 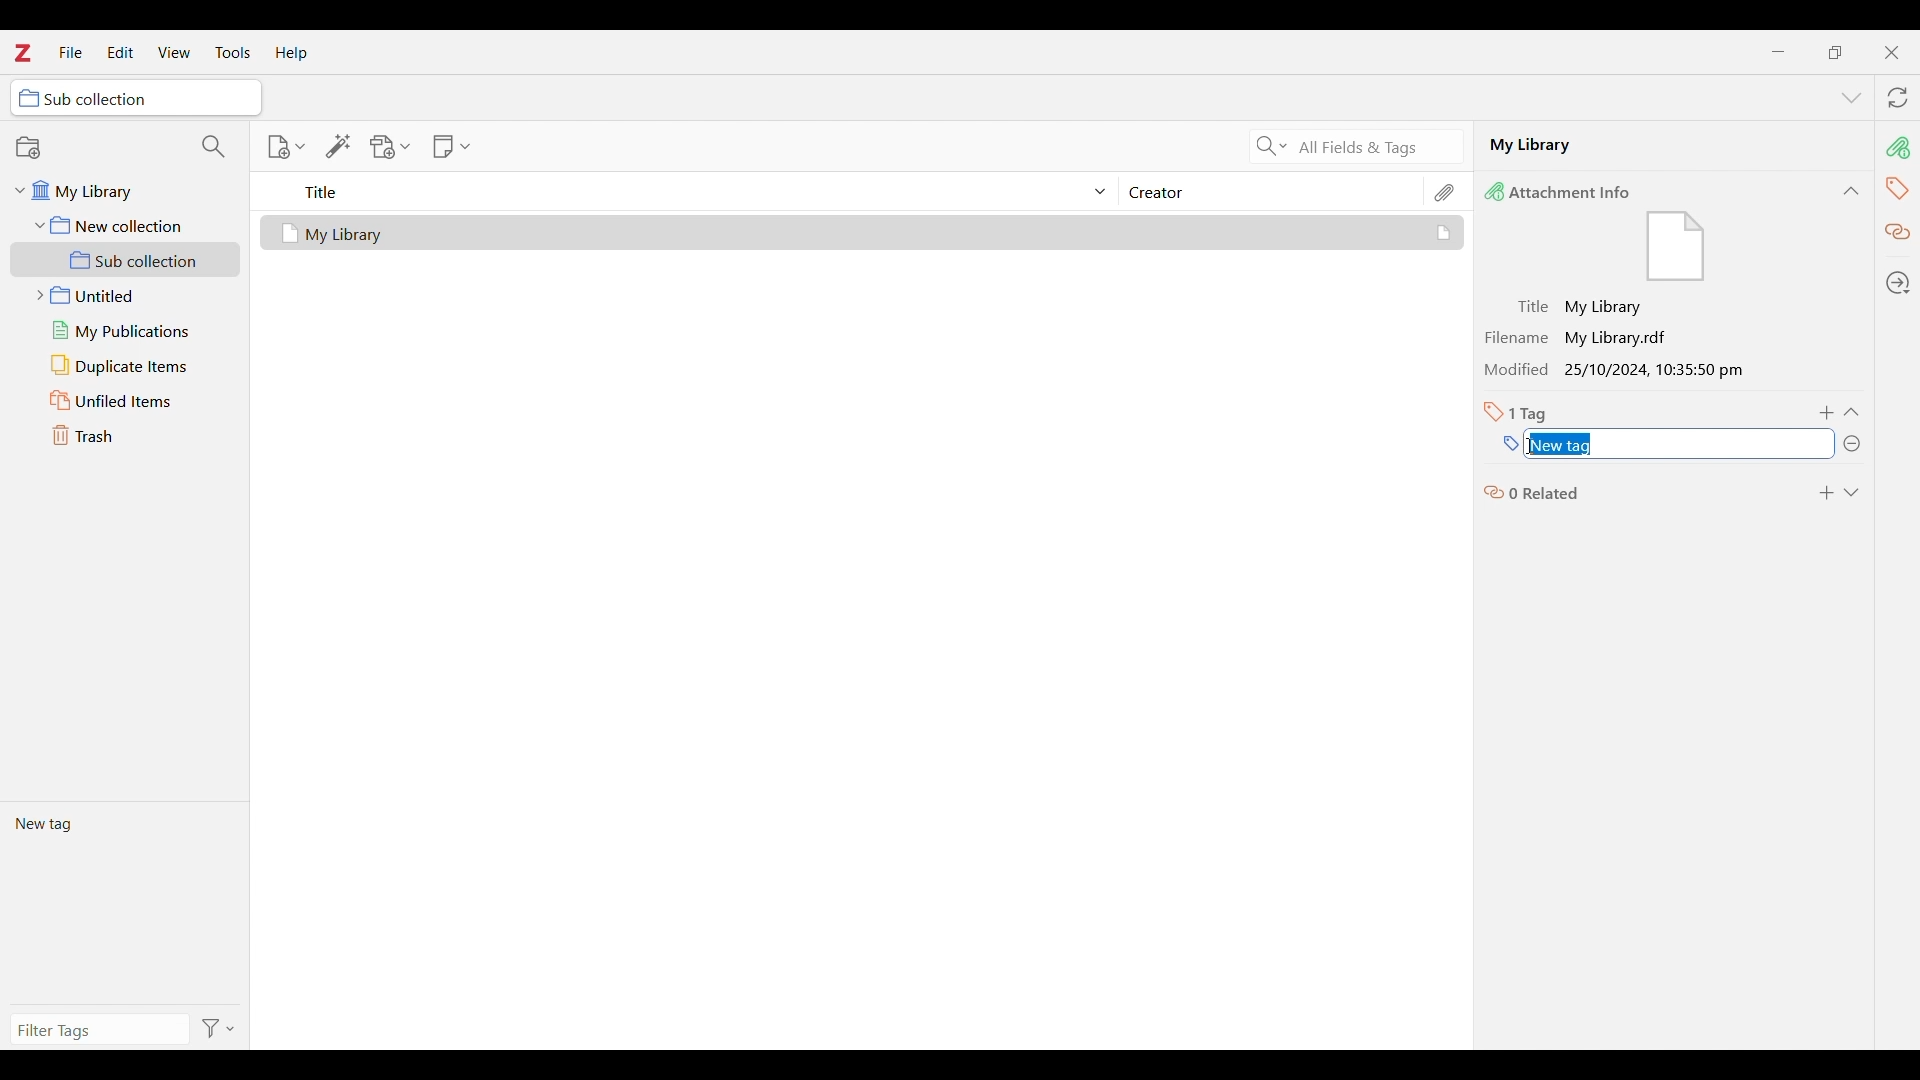 What do you see at coordinates (126, 225) in the screenshot?
I see `New collection folder` at bounding box center [126, 225].